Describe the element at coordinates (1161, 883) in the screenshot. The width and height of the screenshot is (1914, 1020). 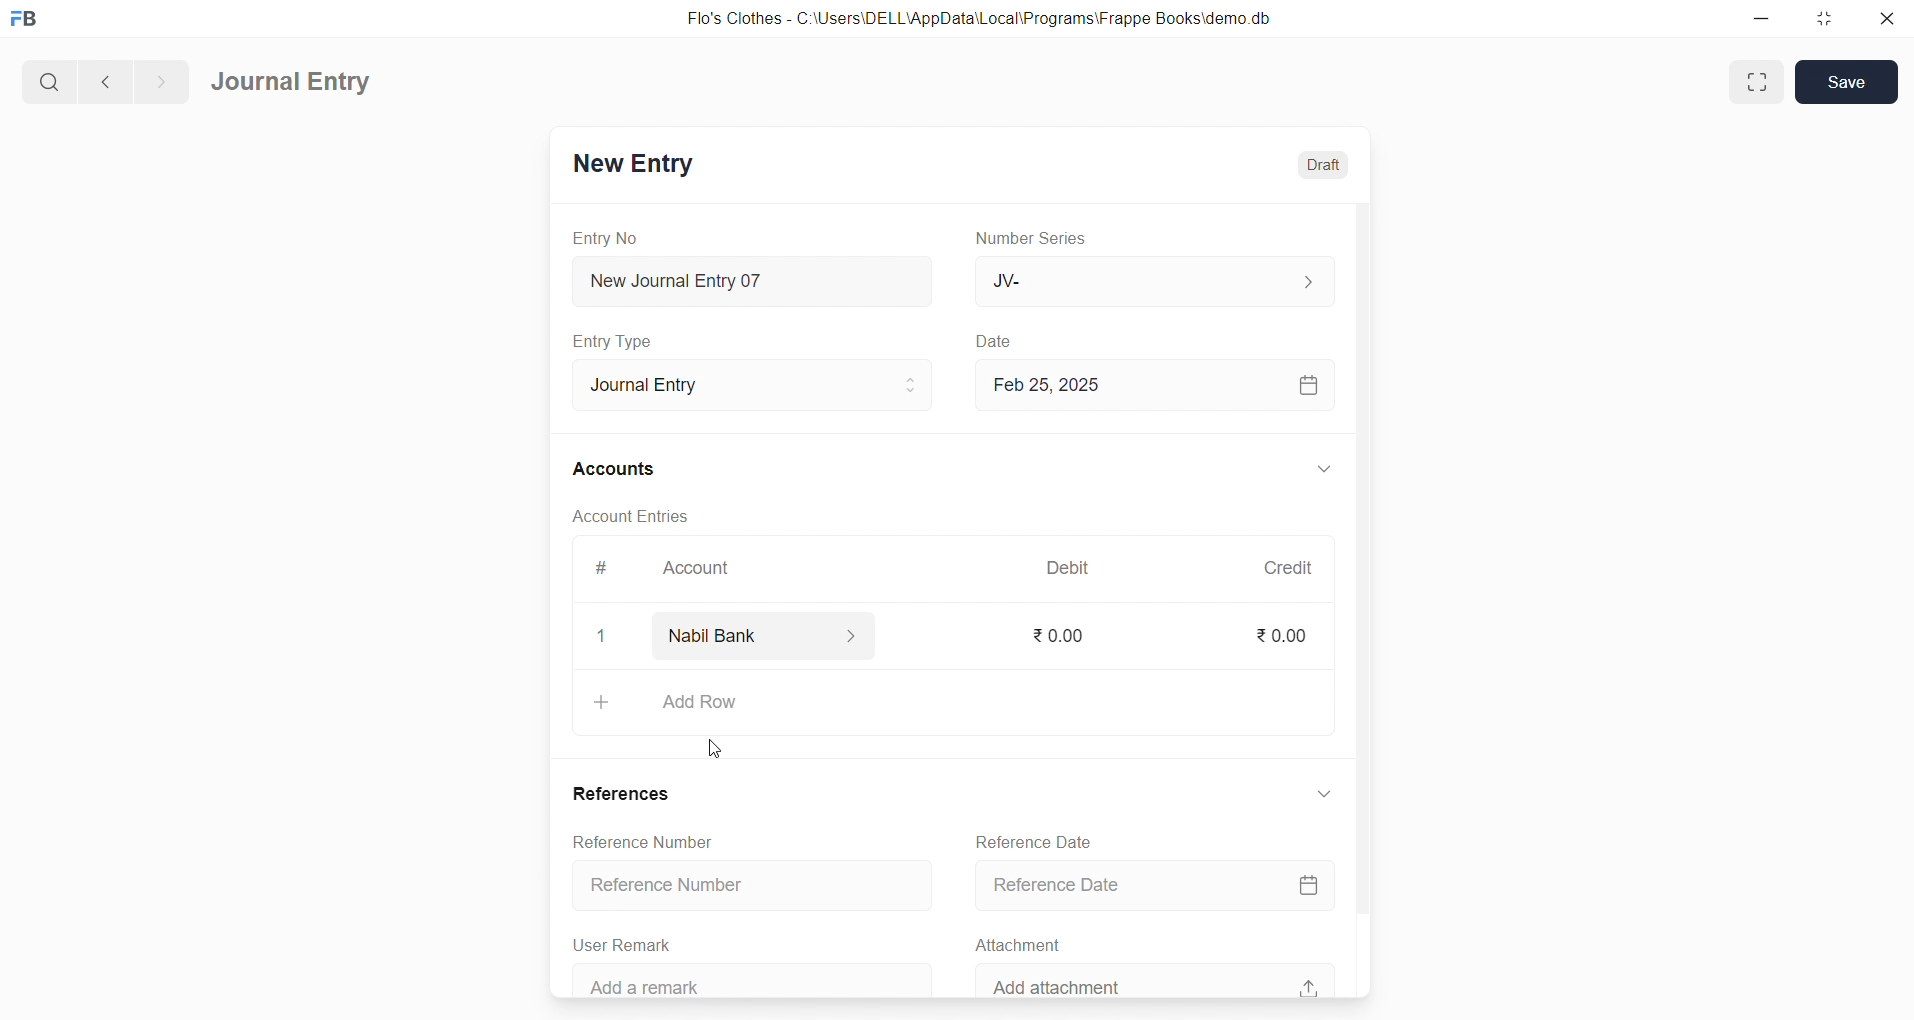
I see `Reference Date` at that location.